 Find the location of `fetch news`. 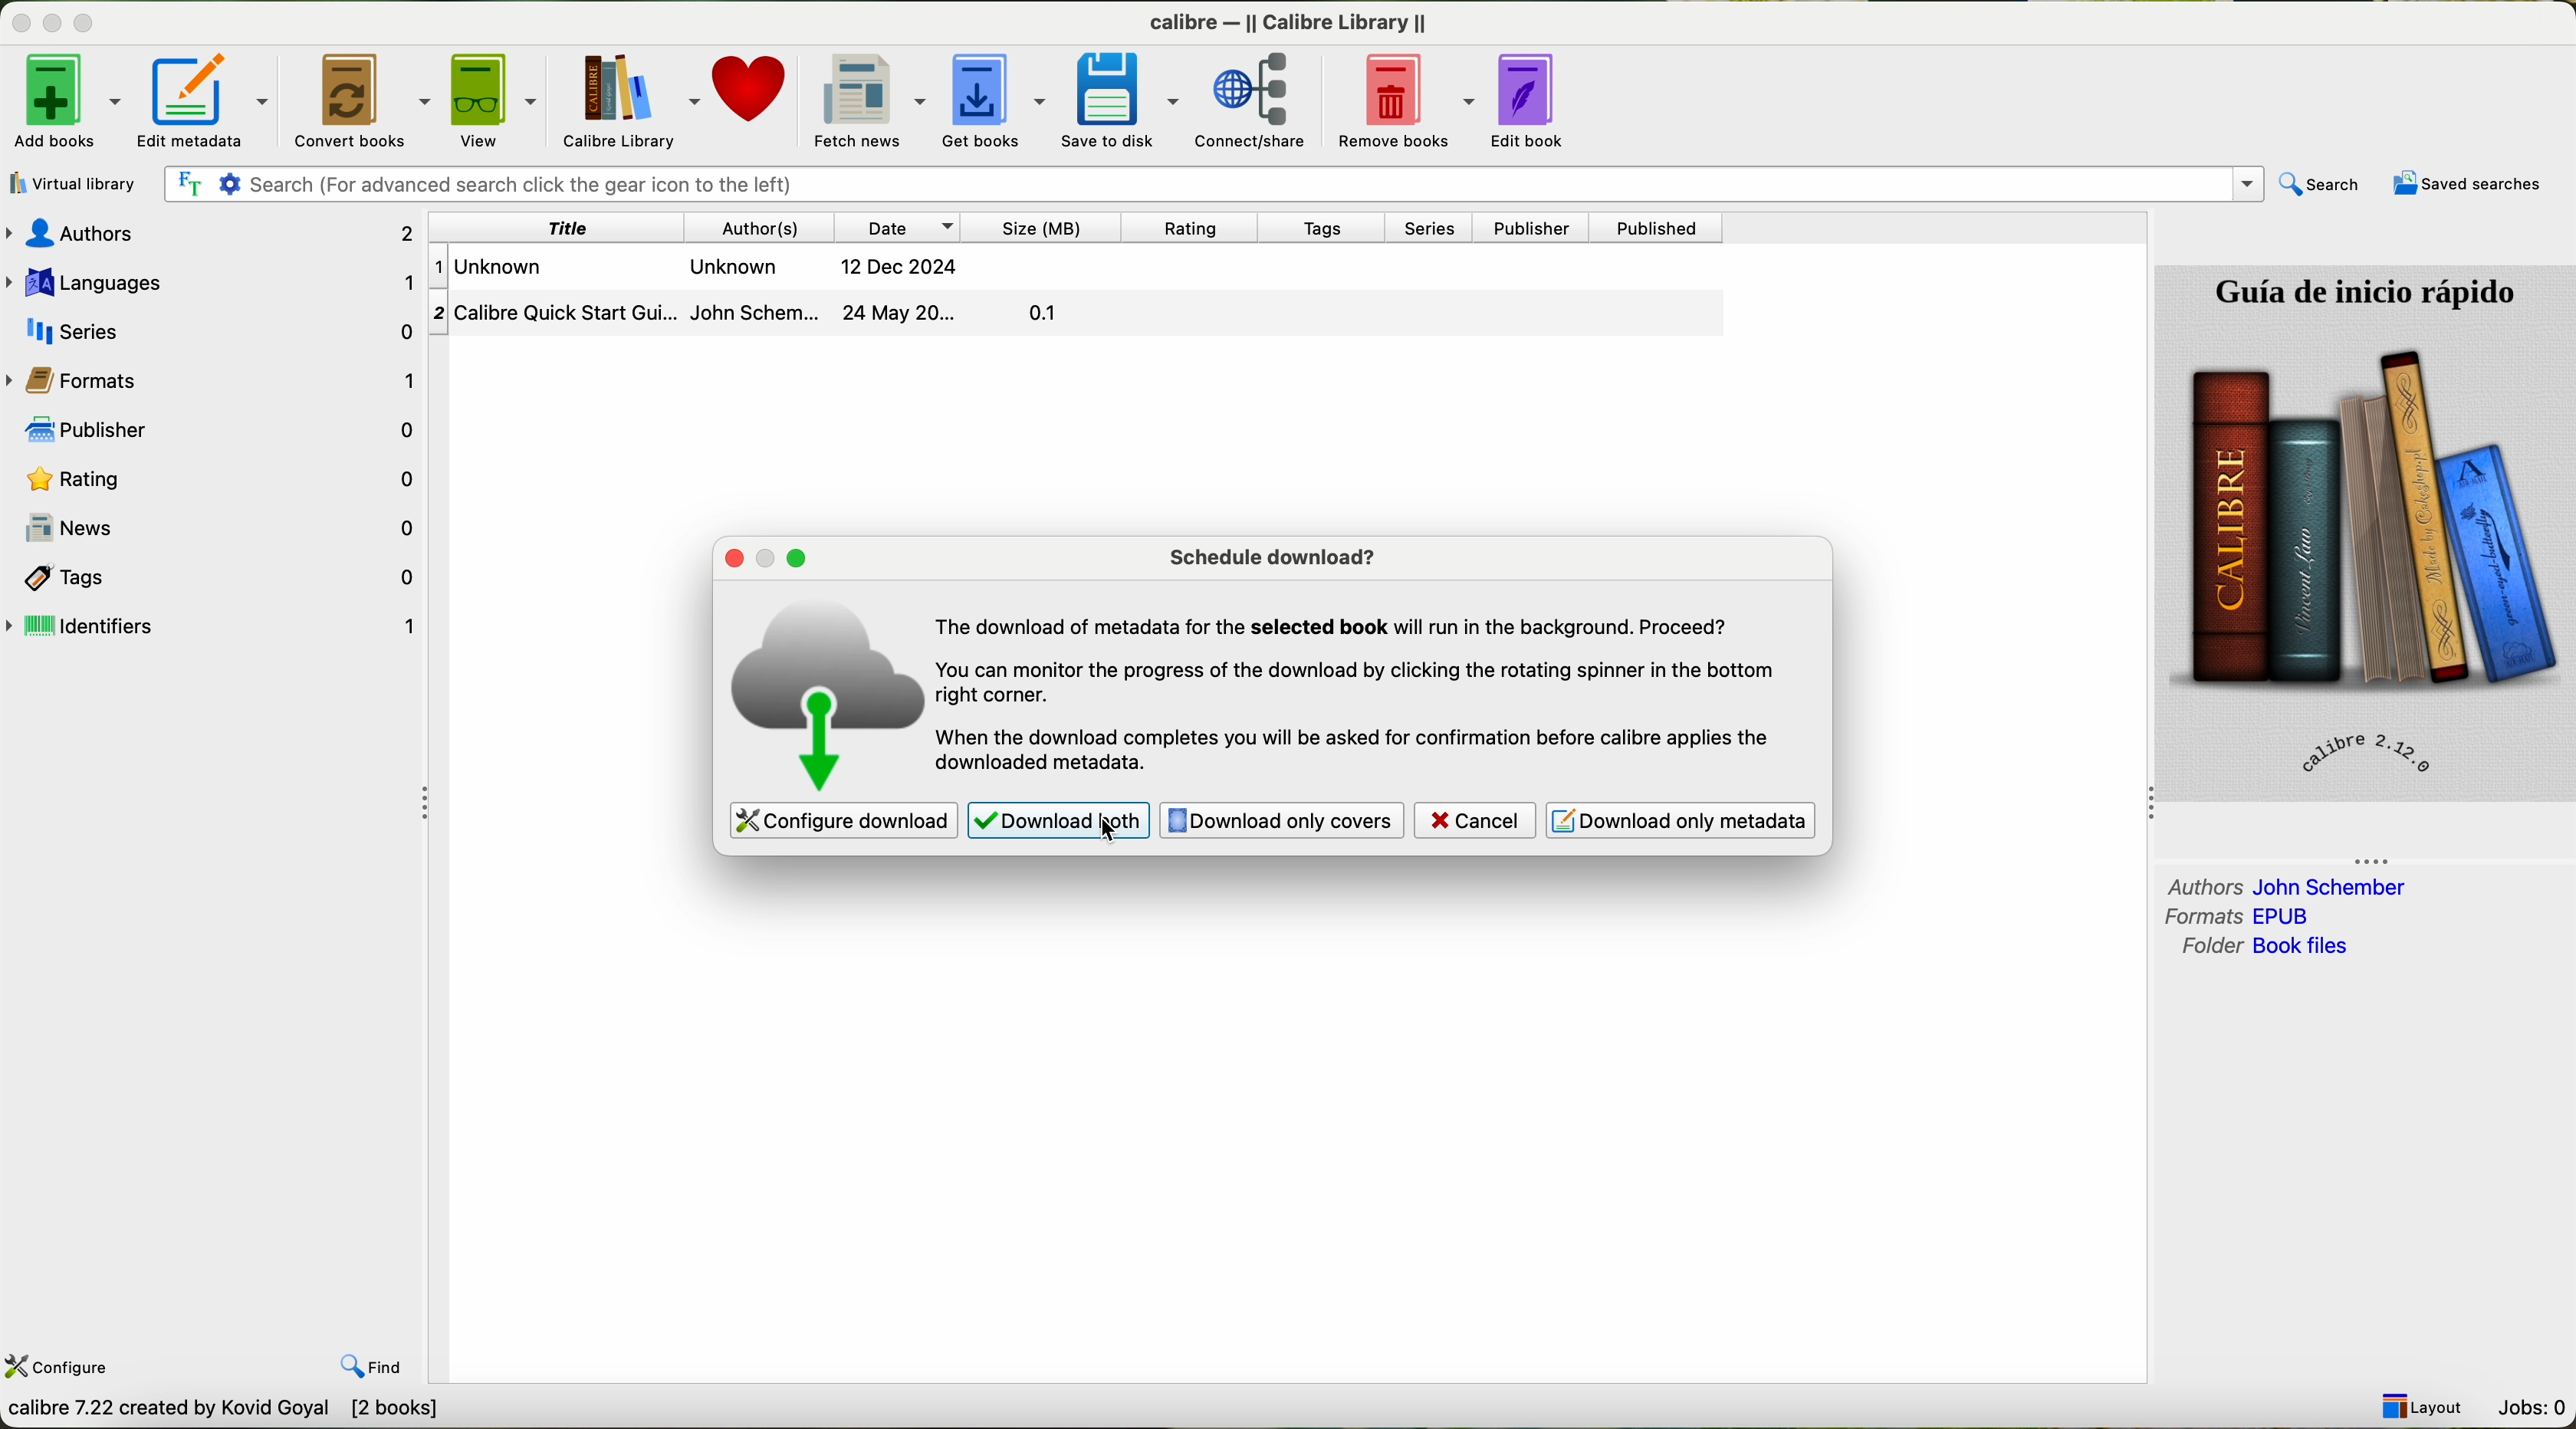

fetch news is located at coordinates (869, 98).